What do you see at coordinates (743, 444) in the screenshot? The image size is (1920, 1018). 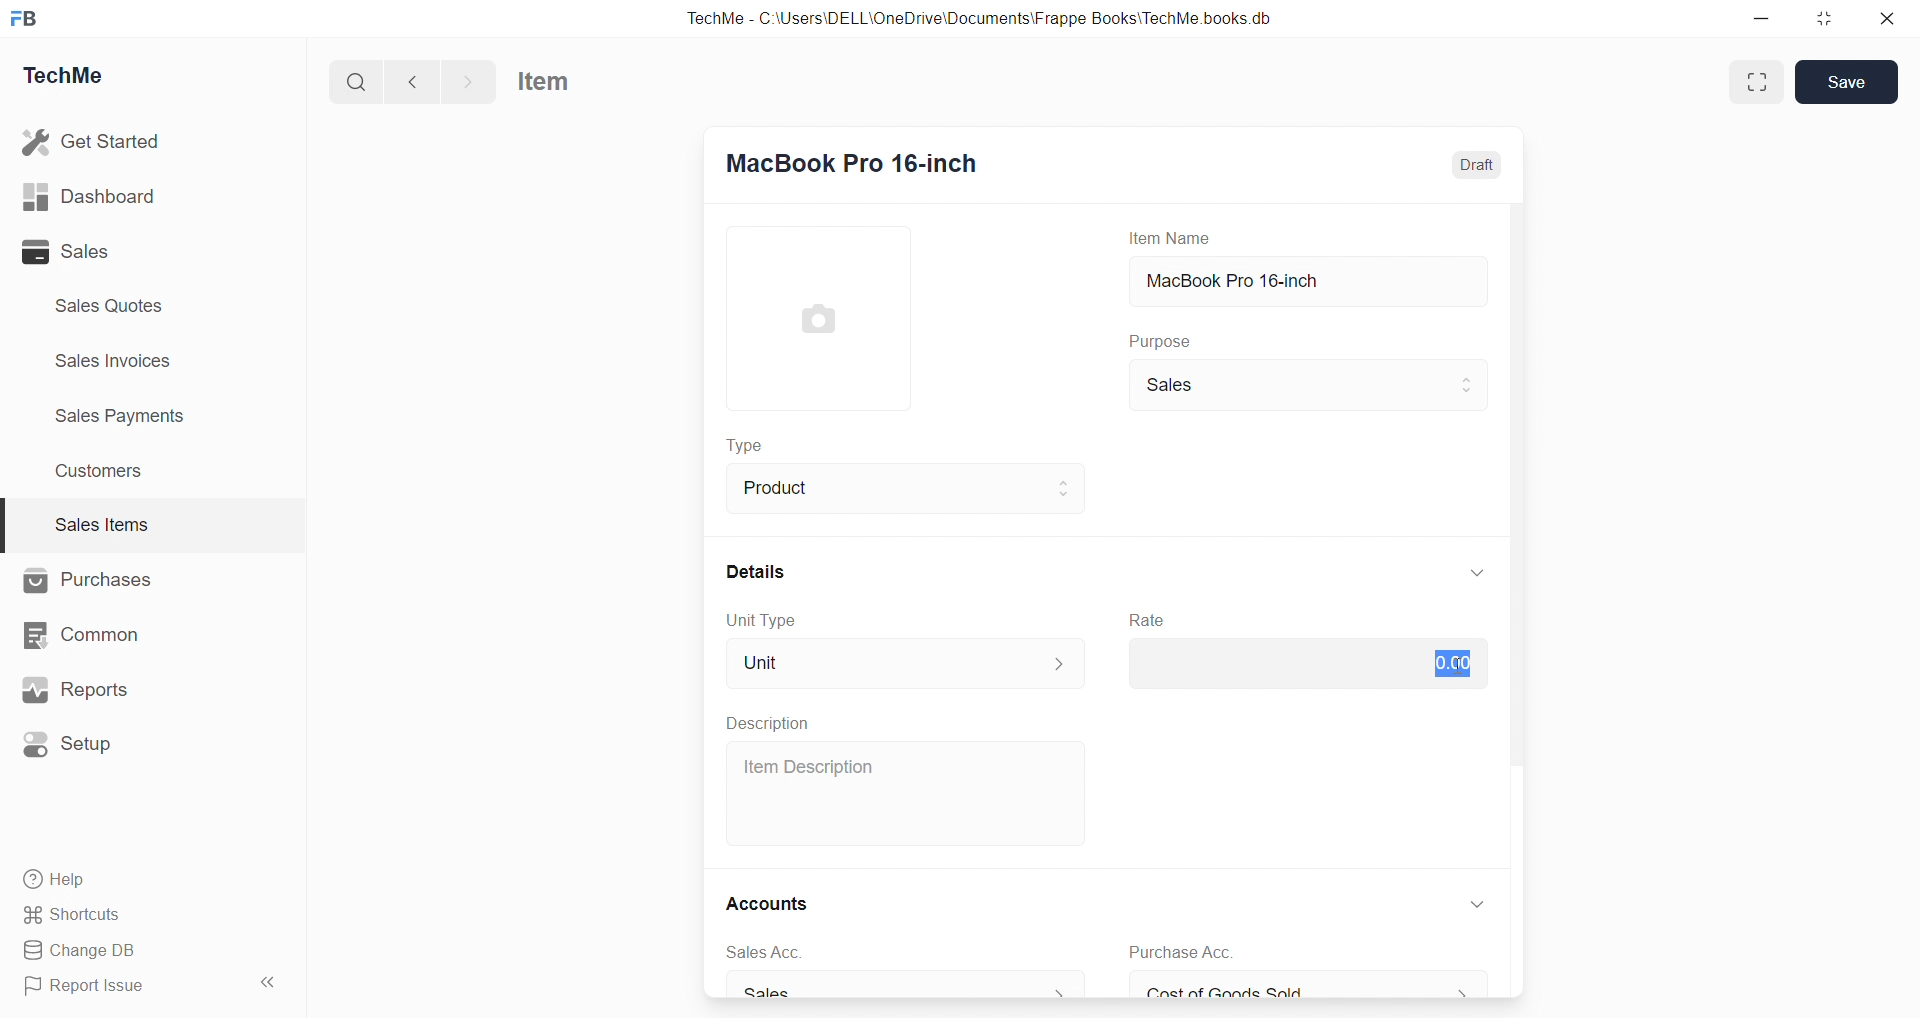 I see `Type` at bounding box center [743, 444].